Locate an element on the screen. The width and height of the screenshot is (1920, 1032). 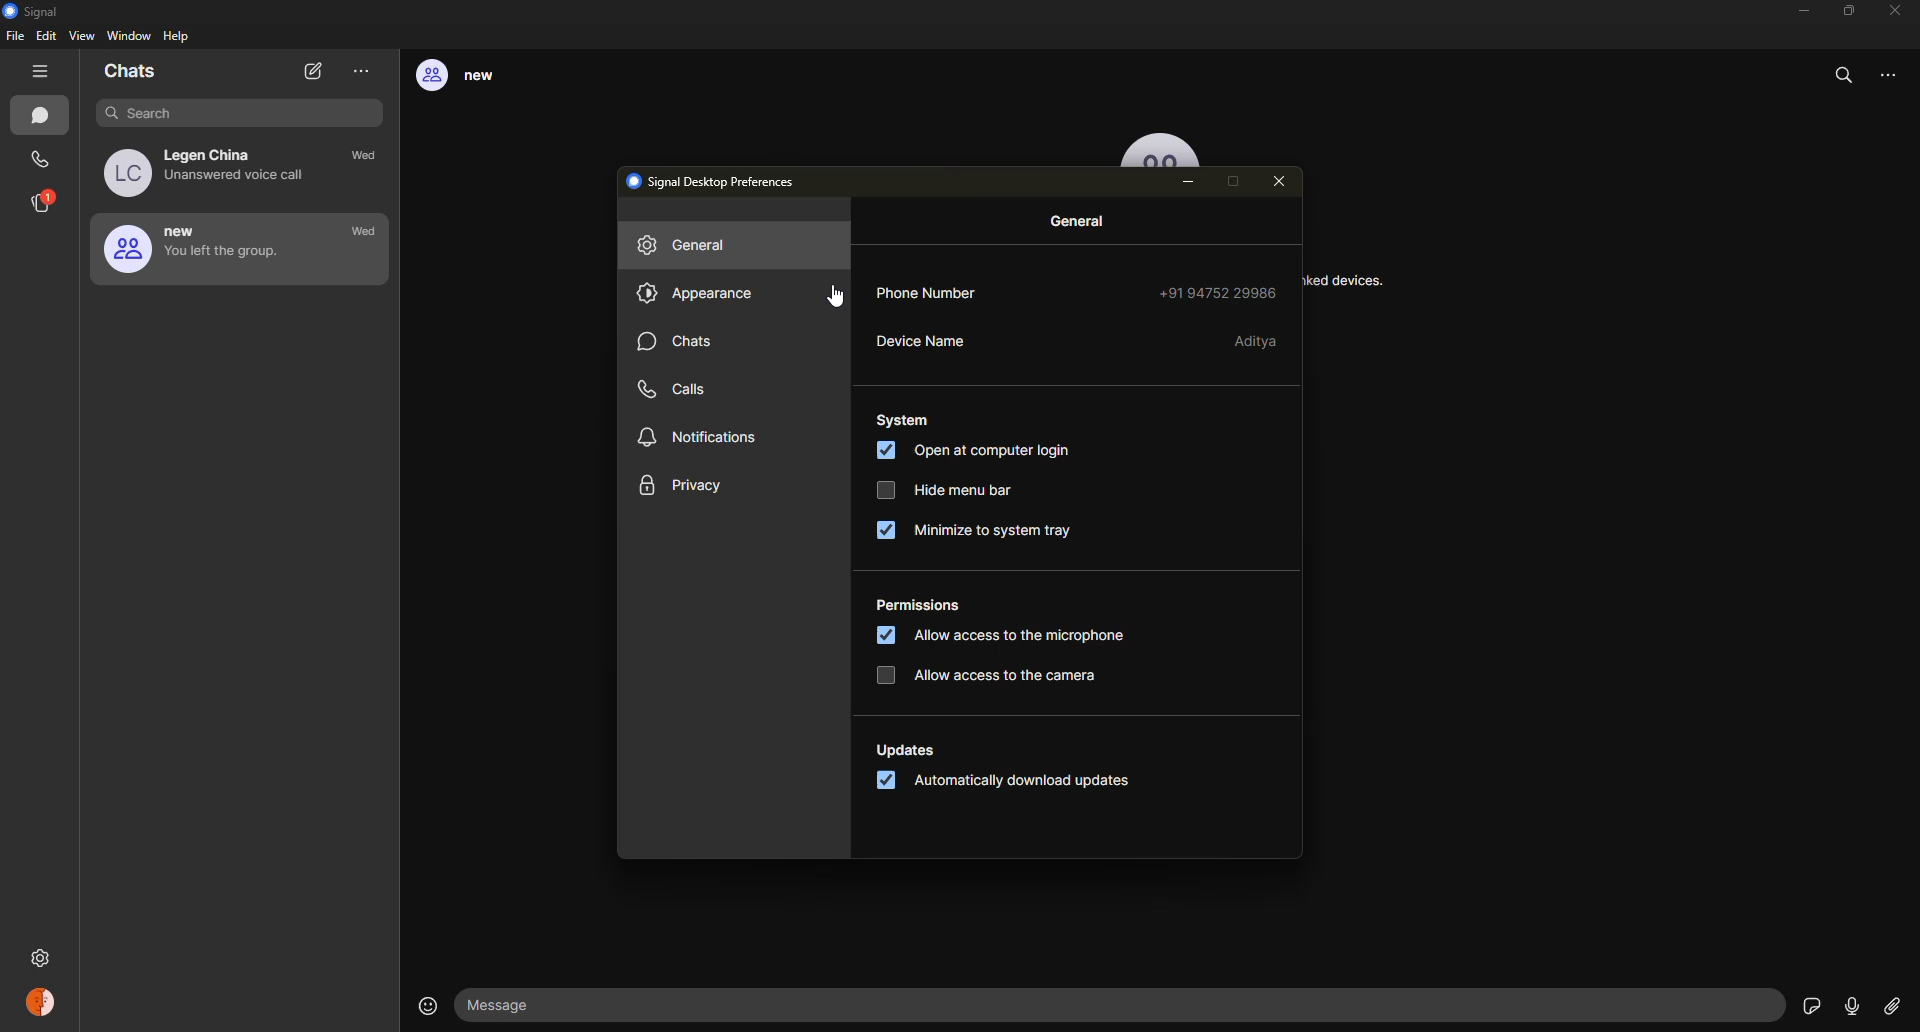
message is located at coordinates (511, 1005).